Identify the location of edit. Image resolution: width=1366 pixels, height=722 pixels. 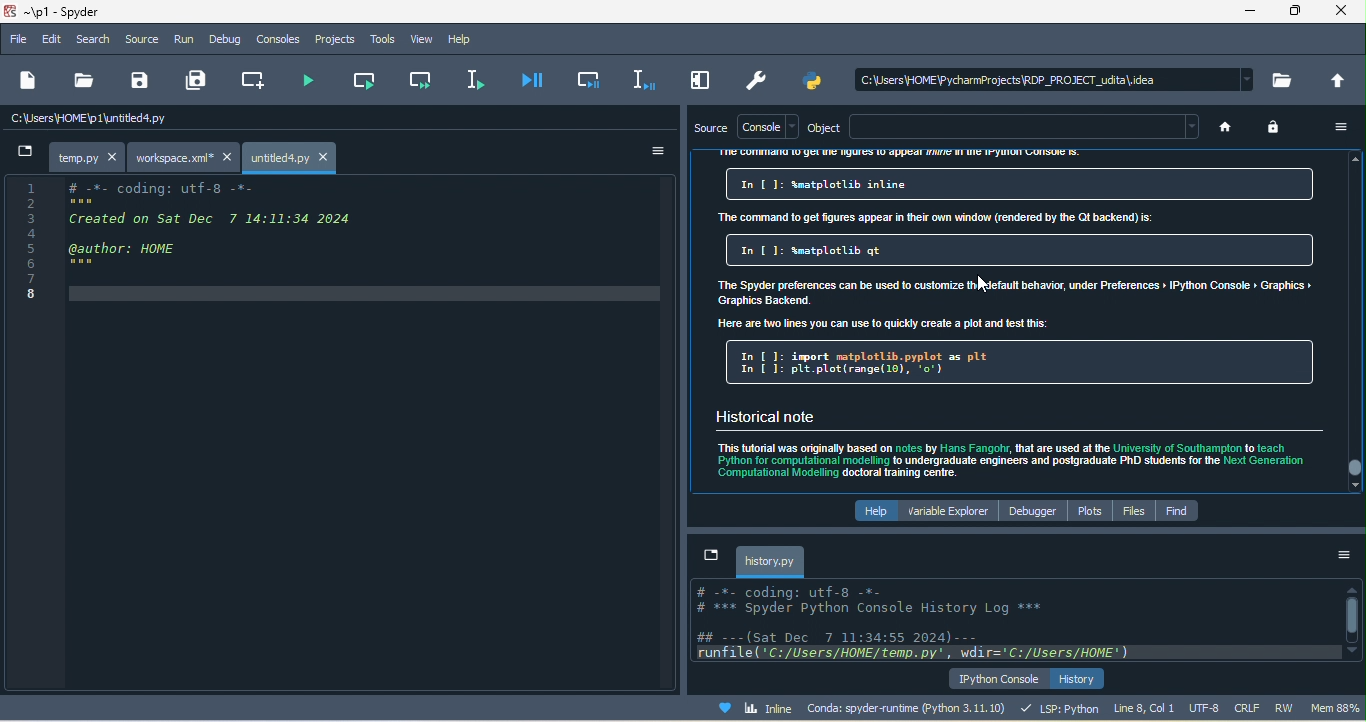
(58, 40).